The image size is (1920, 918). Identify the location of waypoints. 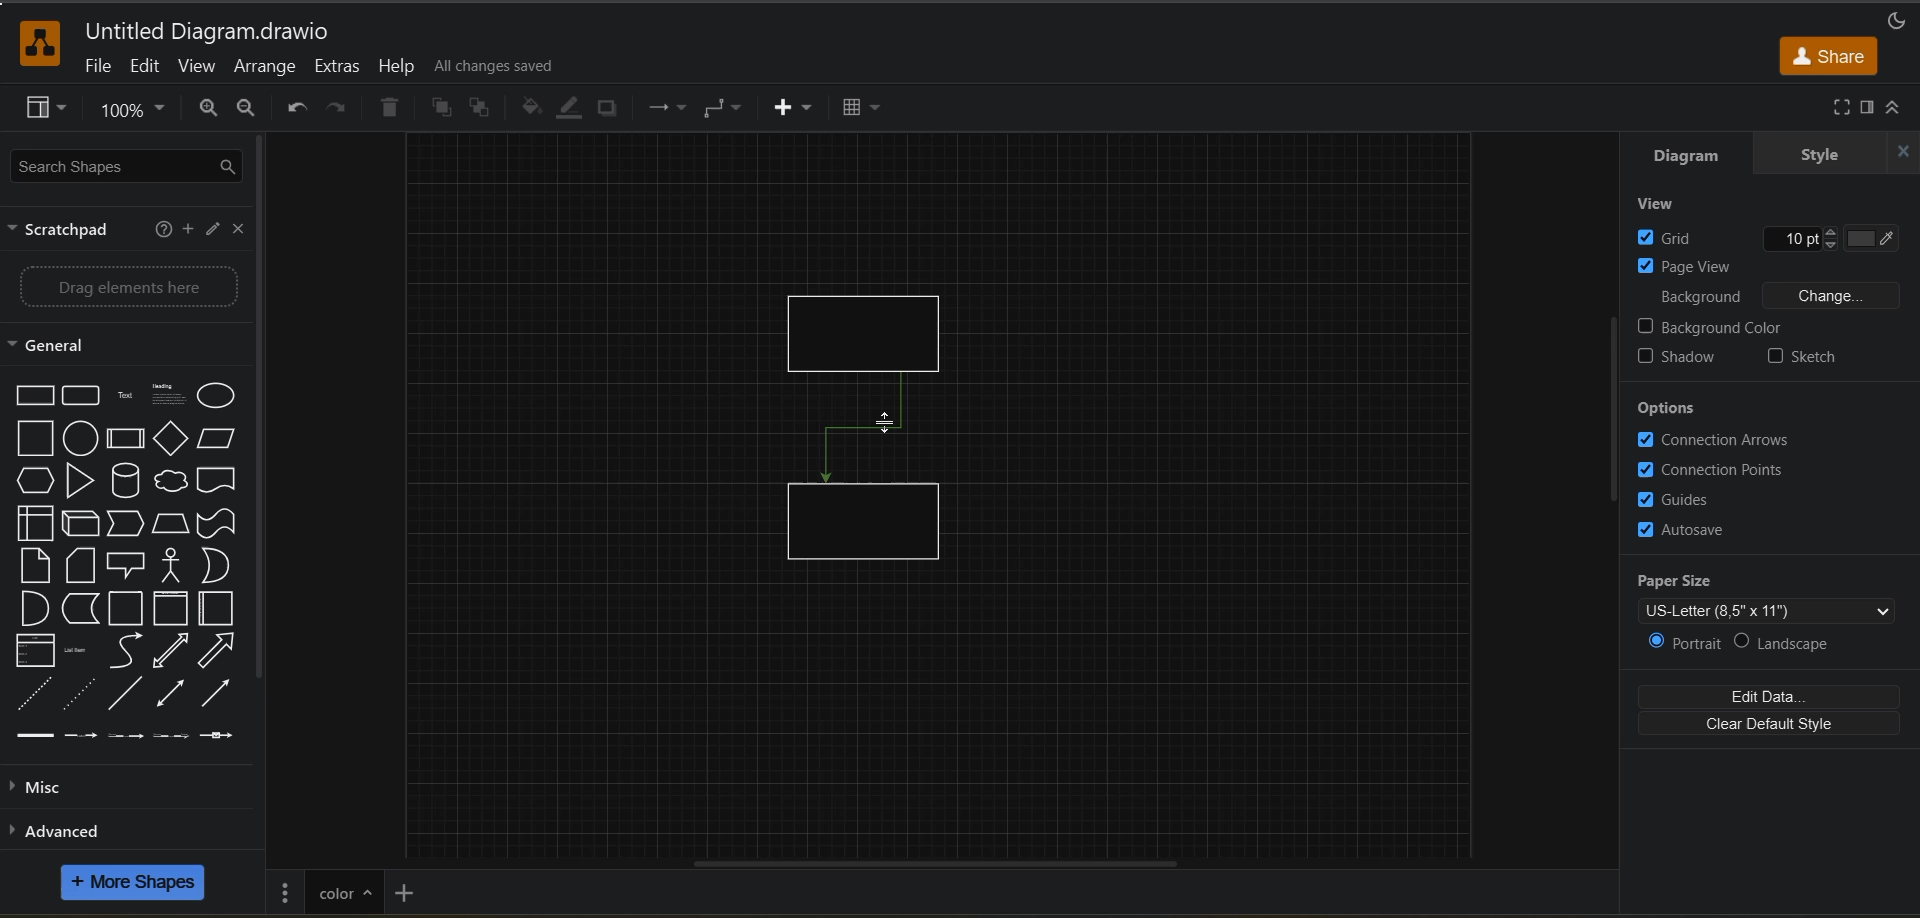
(664, 110).